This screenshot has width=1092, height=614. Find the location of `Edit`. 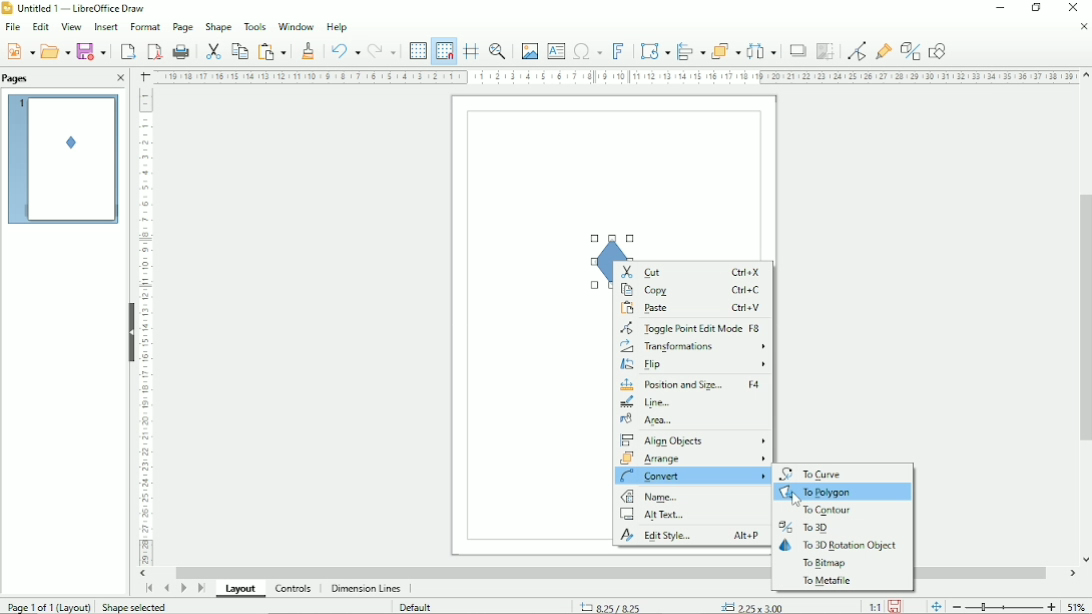

Edit is located at coordinates (40, 27).